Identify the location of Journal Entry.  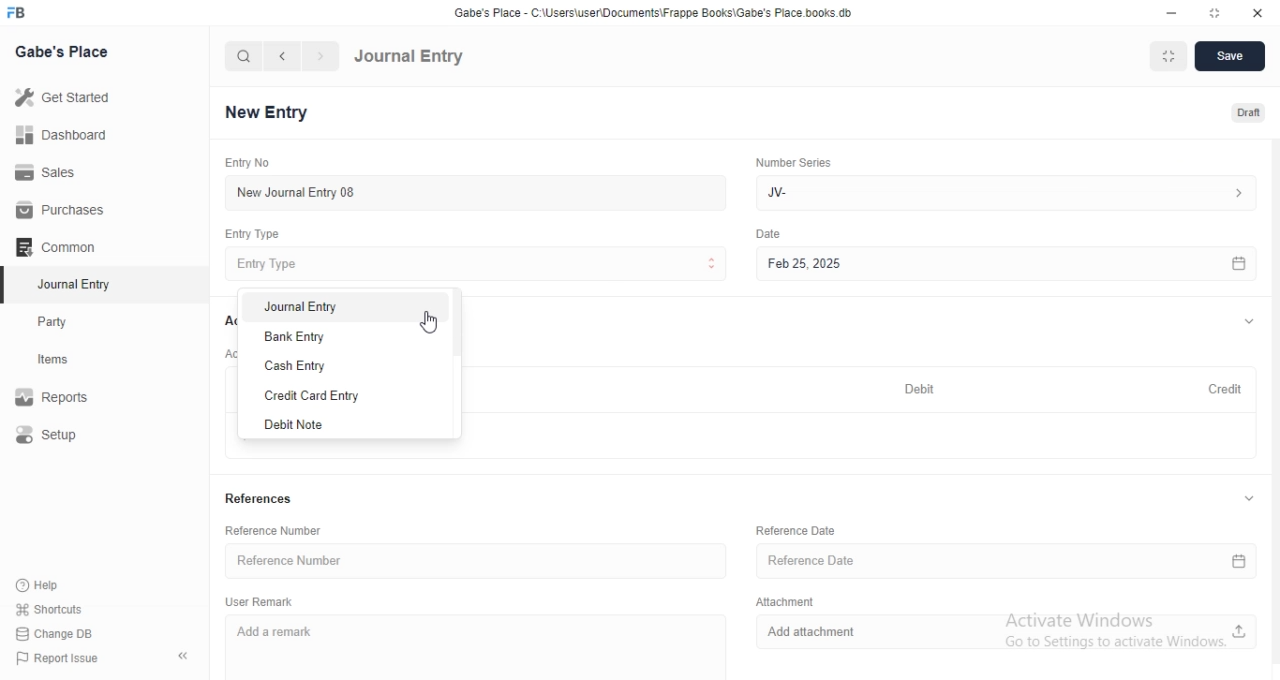
(344, 306).